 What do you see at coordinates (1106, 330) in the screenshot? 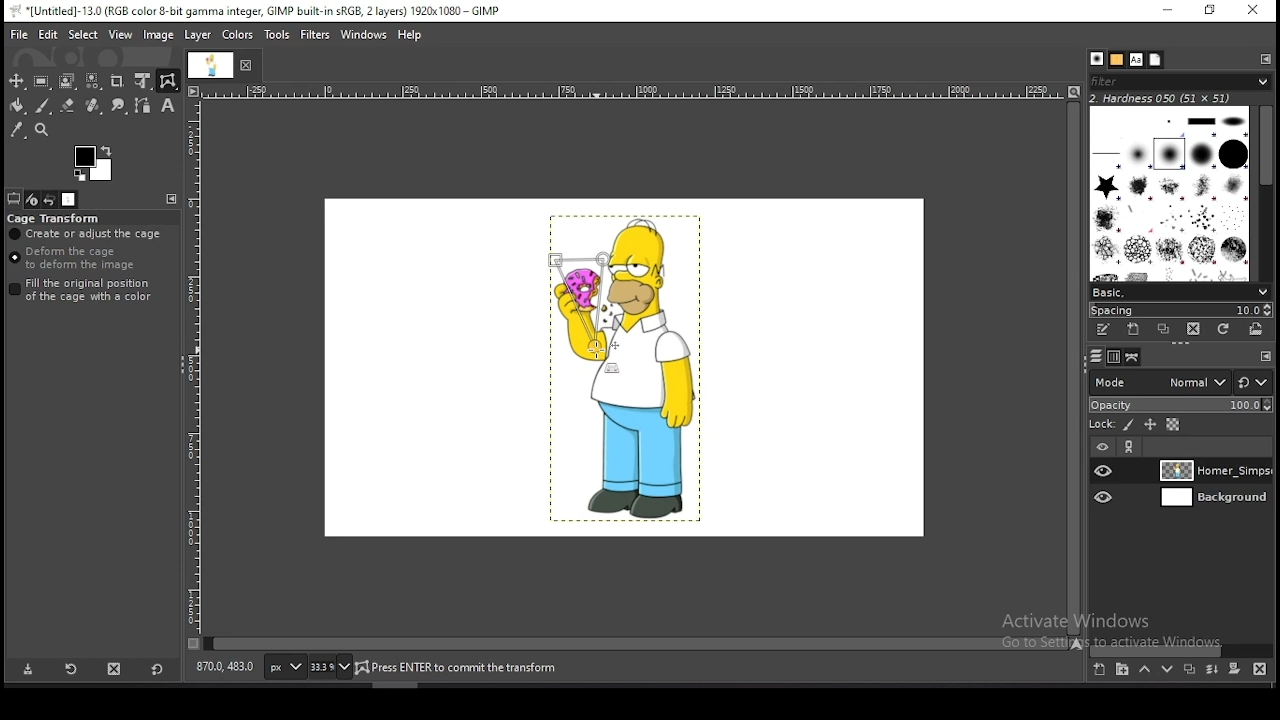
I see `edit this brush` at bounding box center [1106, 330].